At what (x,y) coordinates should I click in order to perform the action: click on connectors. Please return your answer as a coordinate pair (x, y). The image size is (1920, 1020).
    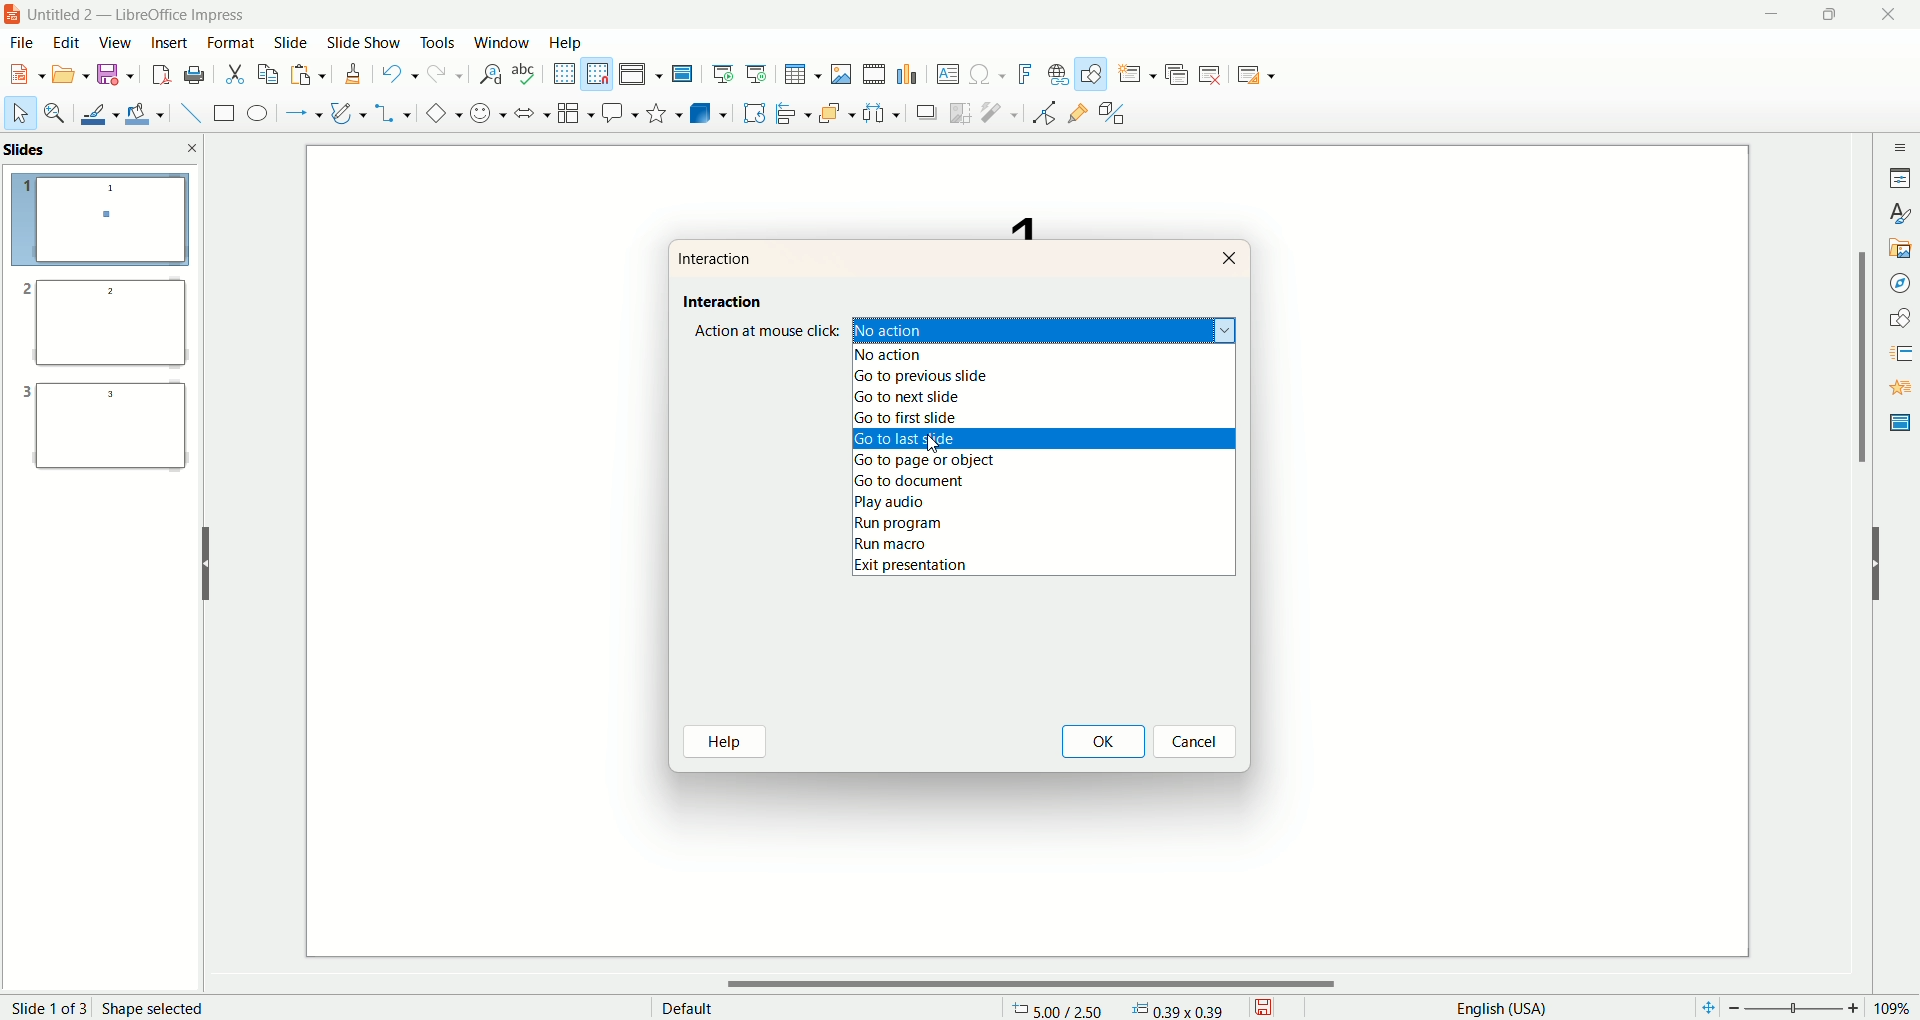
    Looking at the image, I should click on (393, 113).